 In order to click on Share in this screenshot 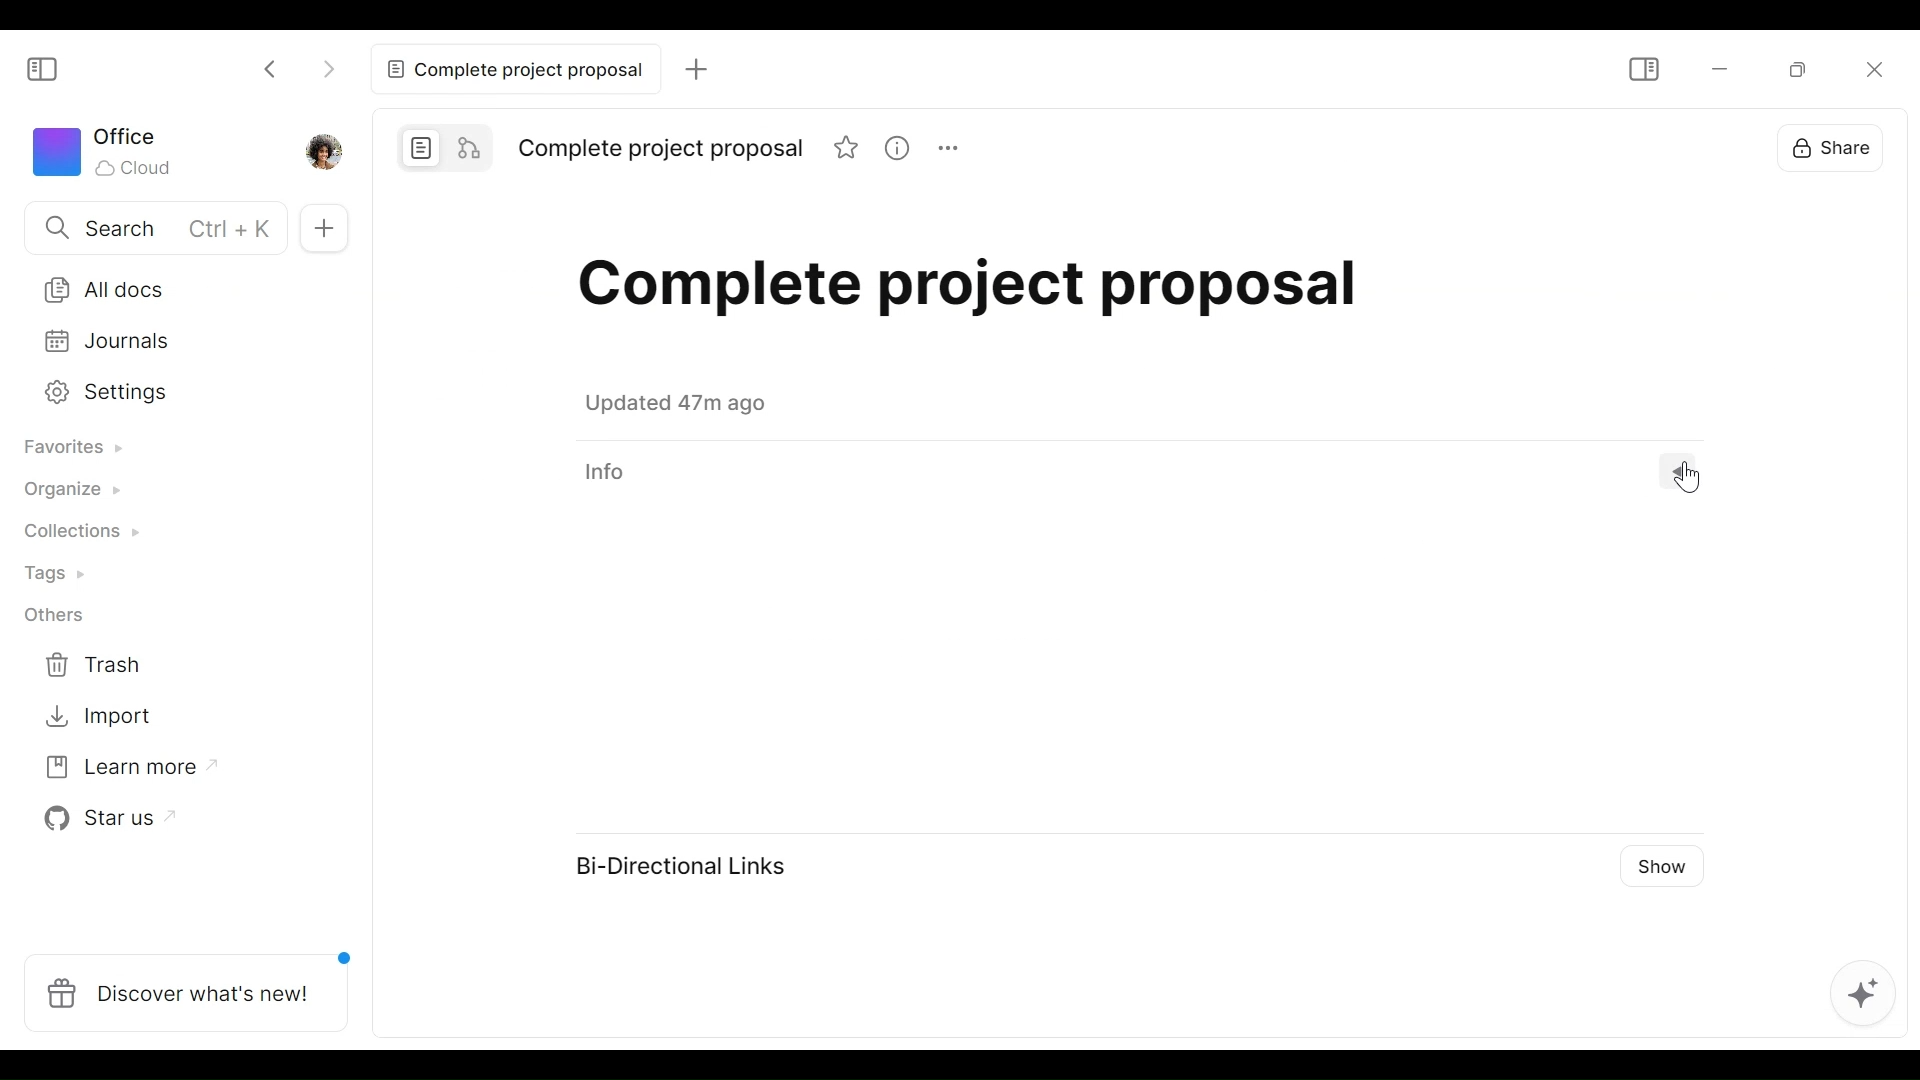, I will do `click(1834, 146)`.